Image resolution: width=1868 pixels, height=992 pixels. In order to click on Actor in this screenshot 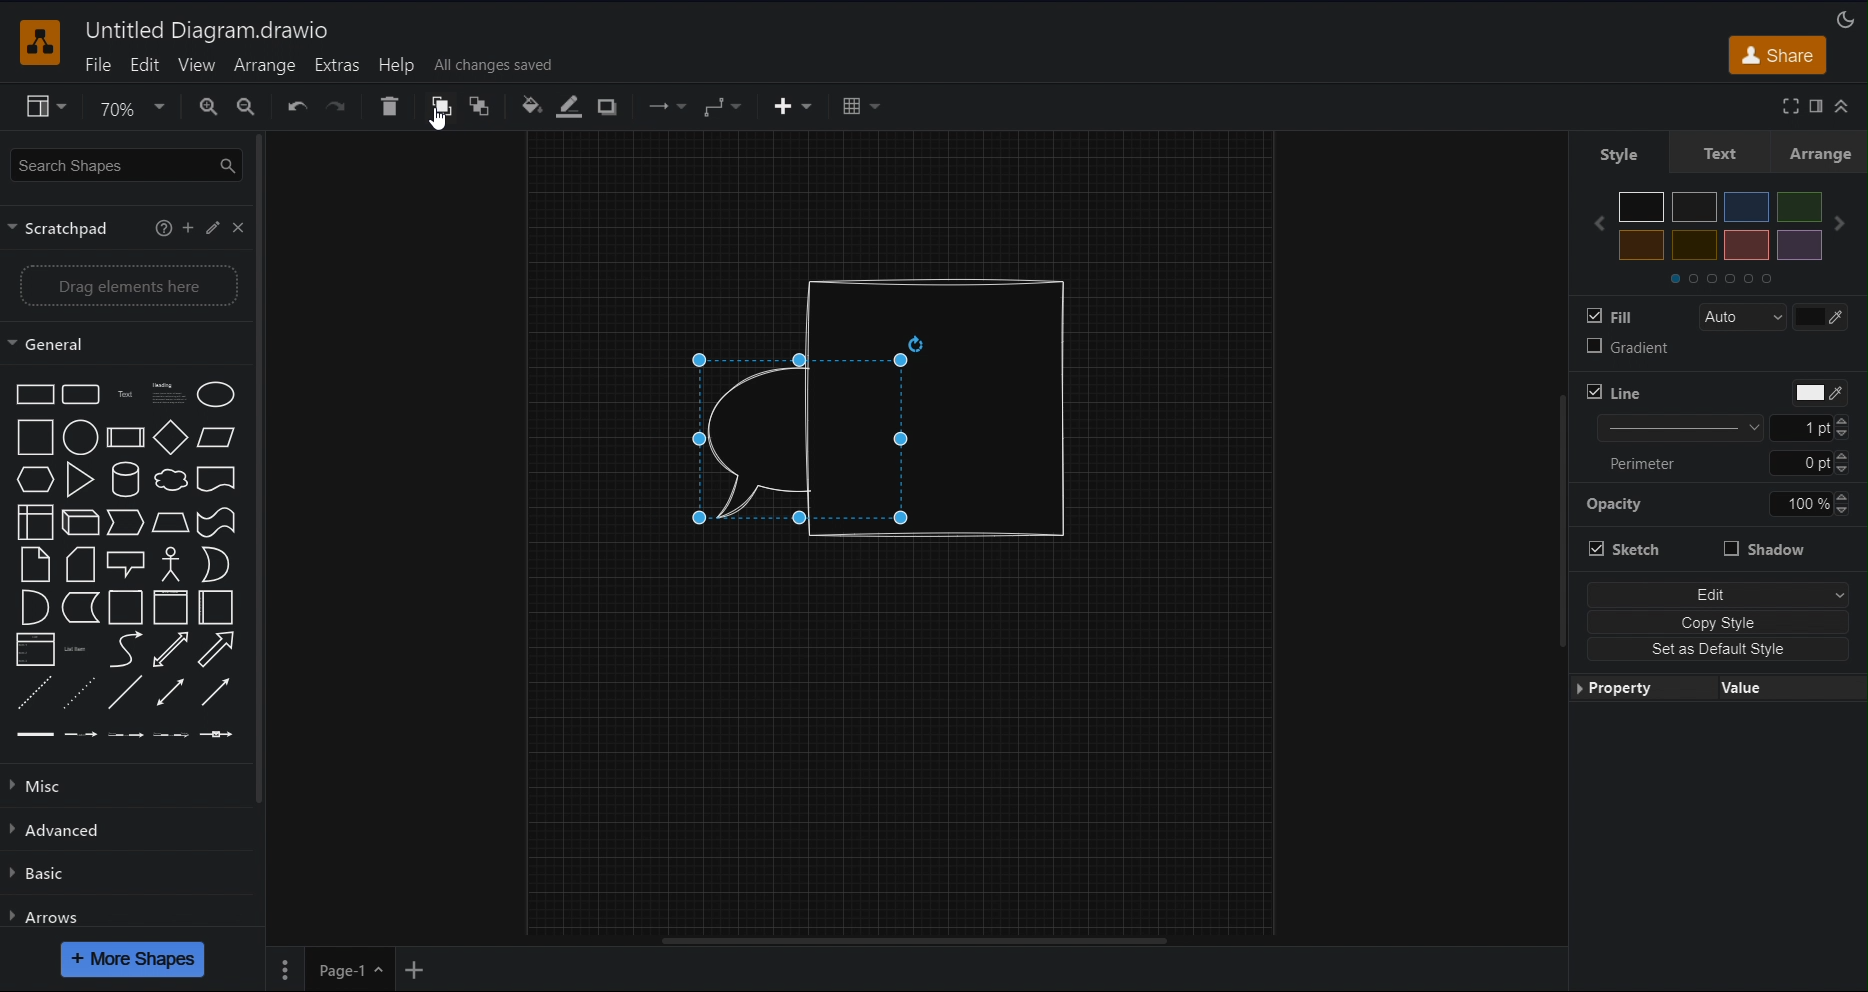, I will do `click(170, 564)`.